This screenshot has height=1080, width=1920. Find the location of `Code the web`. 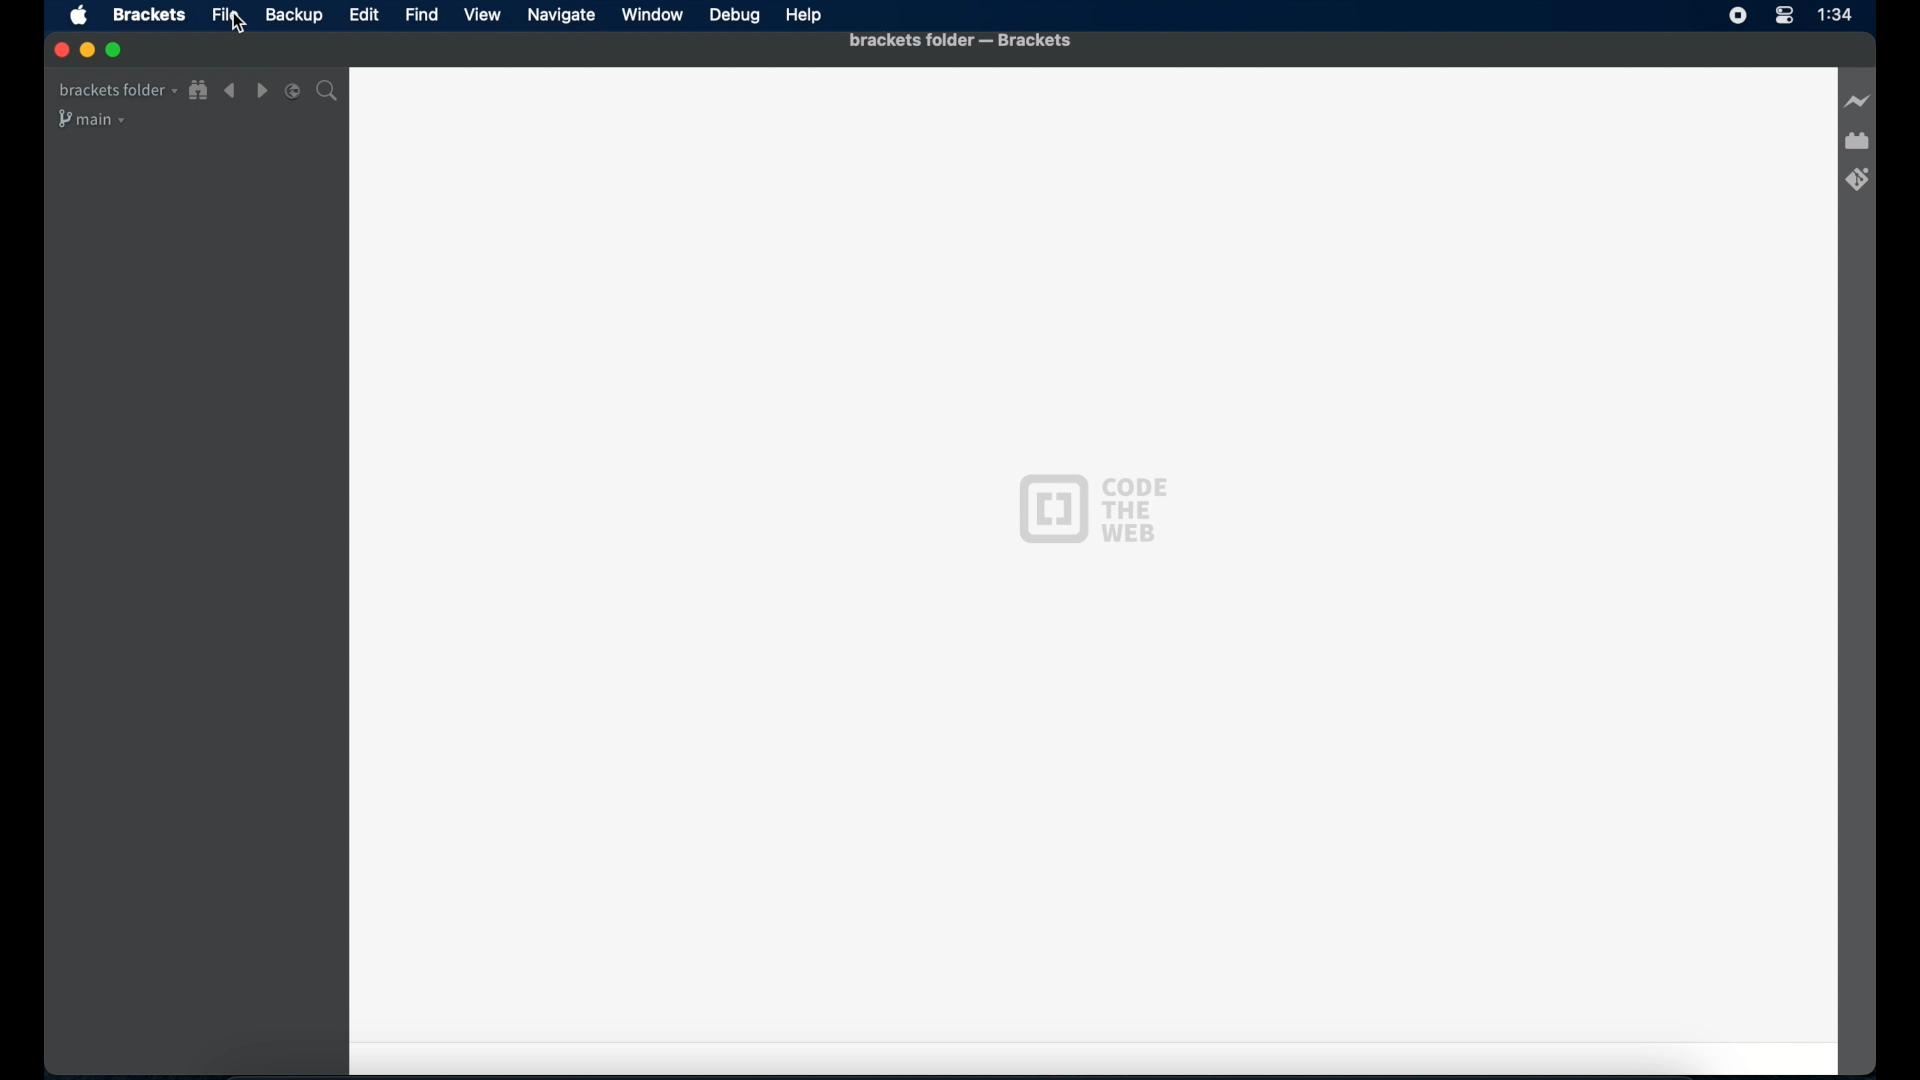

Code the web is located at coordinates (1092, 509).